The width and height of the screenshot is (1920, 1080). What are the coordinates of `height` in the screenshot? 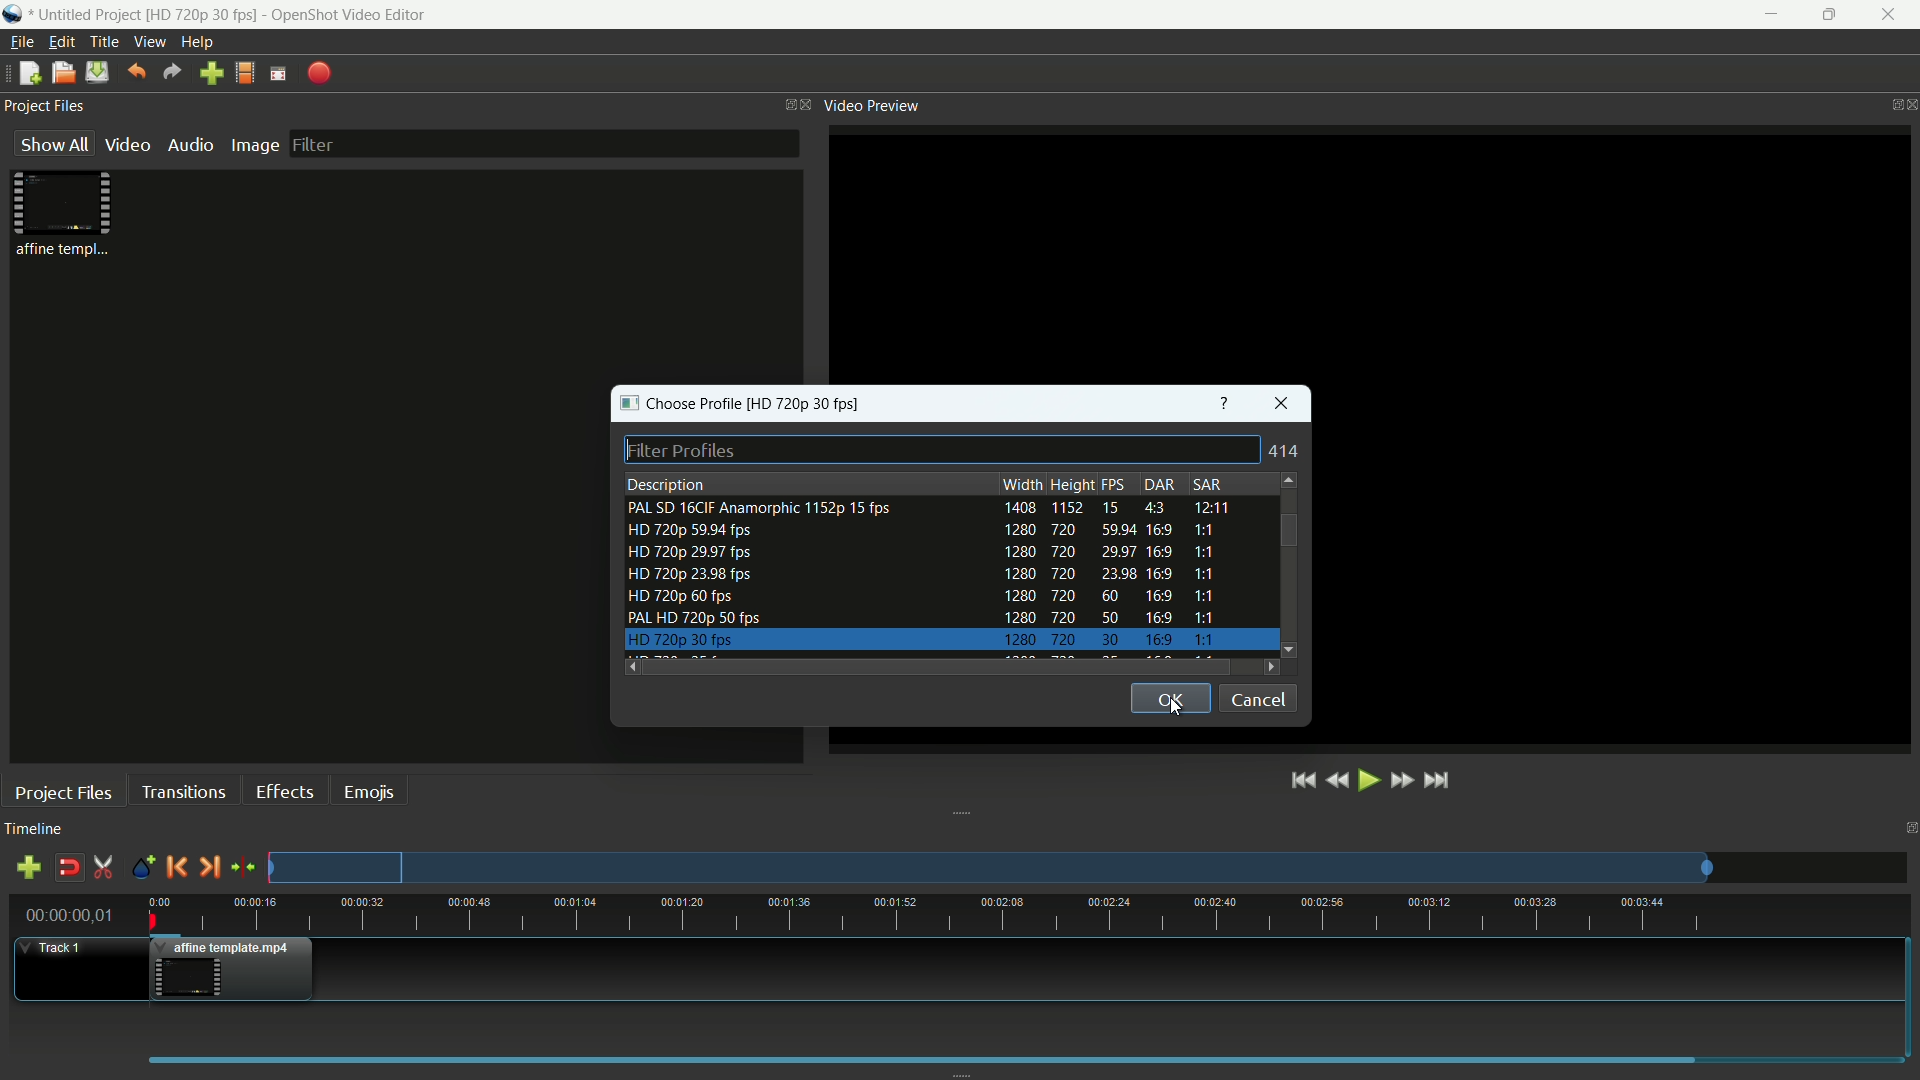 It's located at (1072, 484).